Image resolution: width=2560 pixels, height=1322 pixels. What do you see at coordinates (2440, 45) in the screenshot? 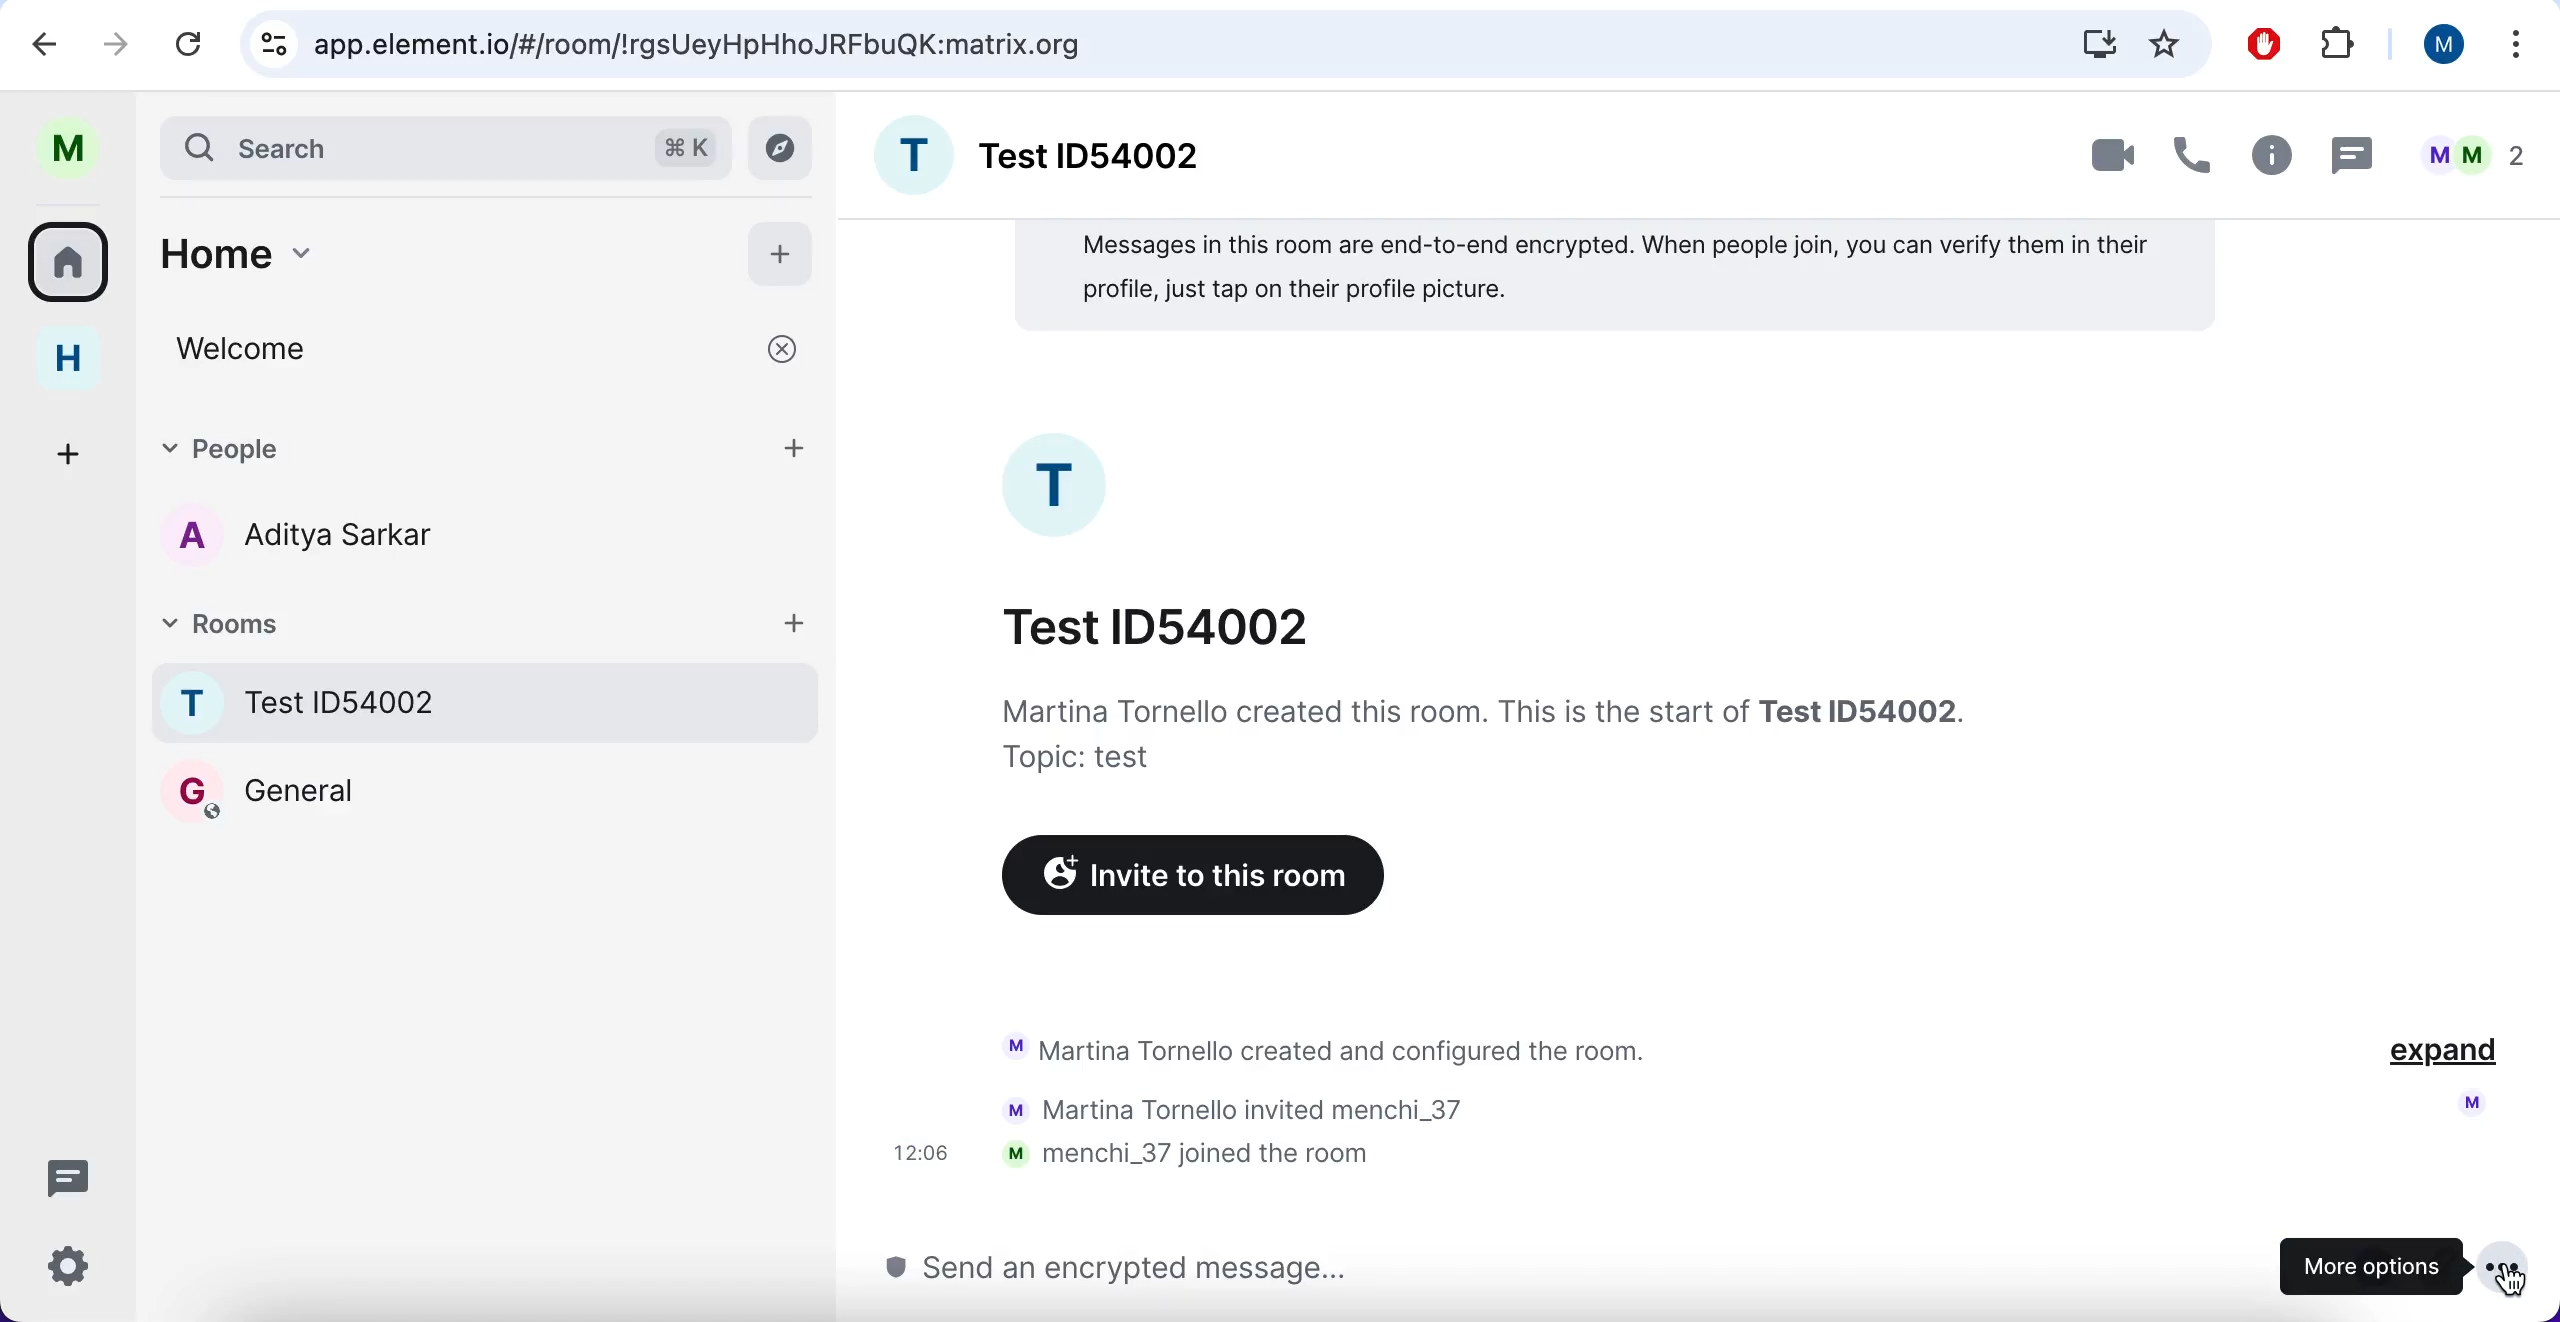
I see `user` at bounding box center [2440, 45].